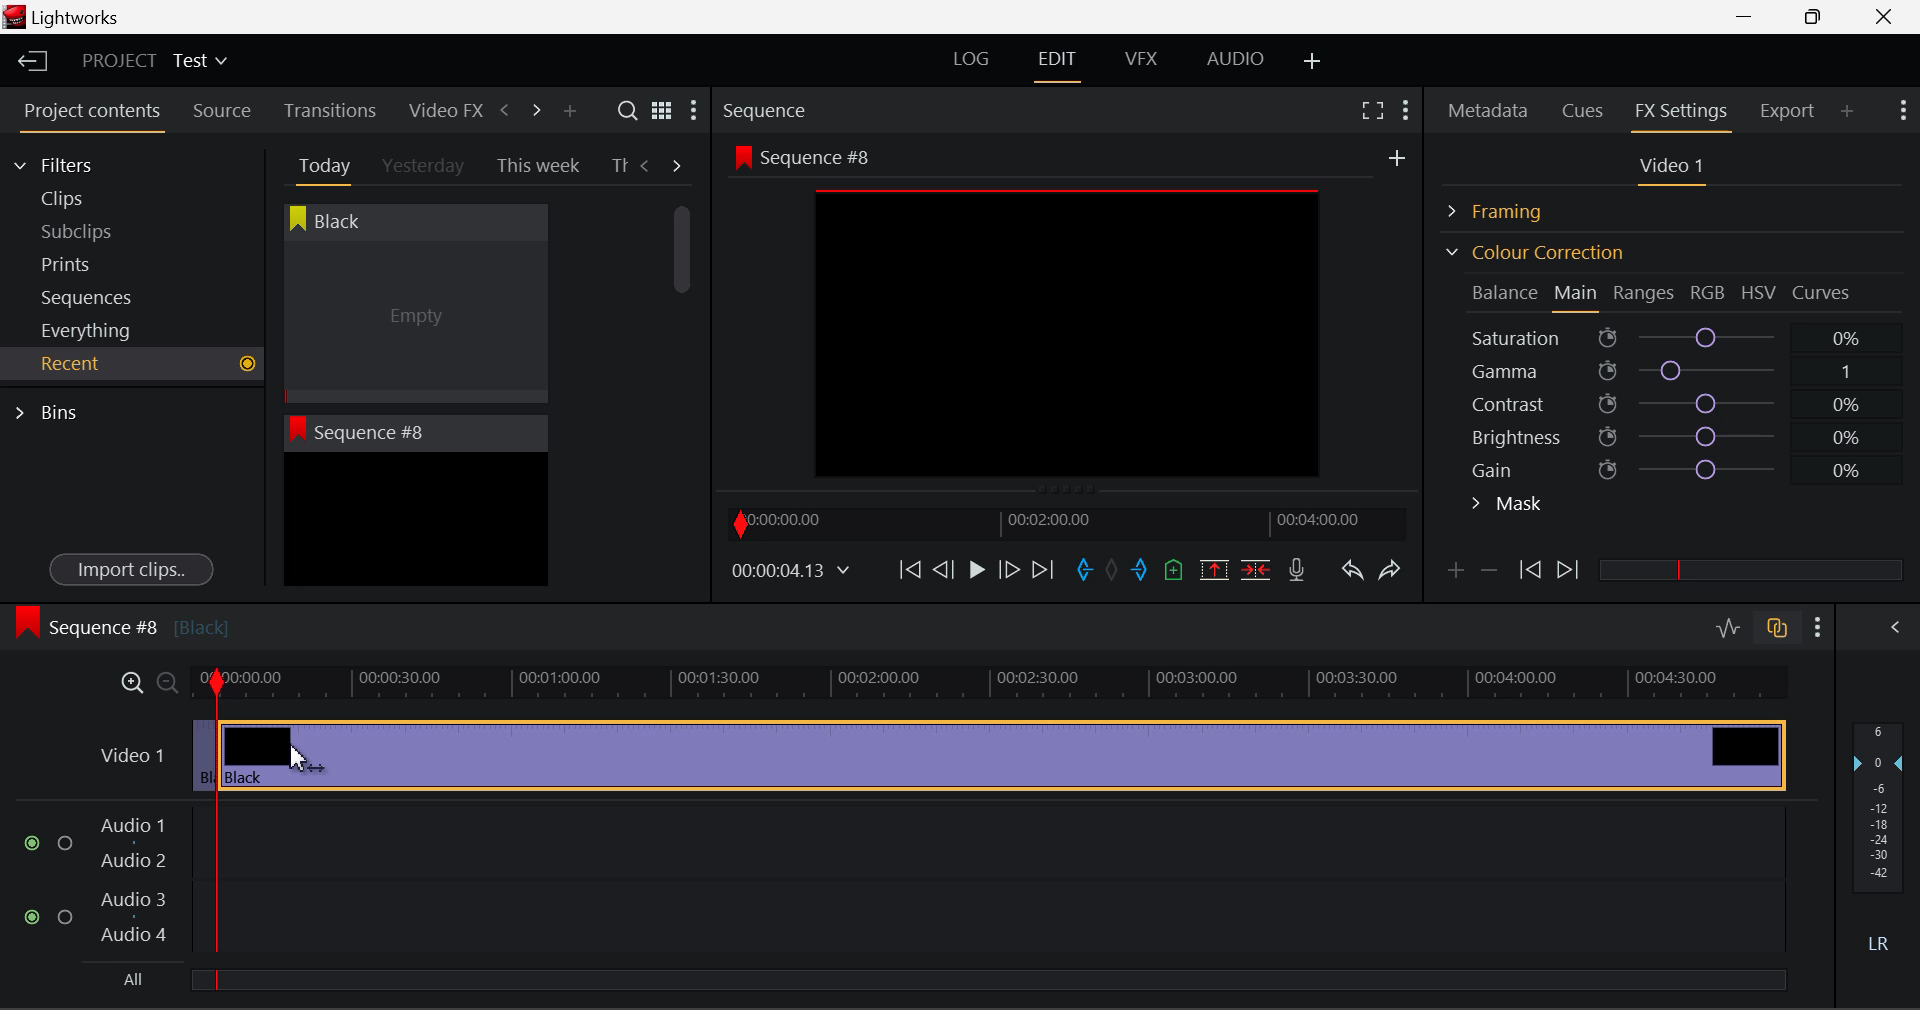  Describe the element at coordinates (121, 623) in the screenshot. I see `Sequence #8` at that location.